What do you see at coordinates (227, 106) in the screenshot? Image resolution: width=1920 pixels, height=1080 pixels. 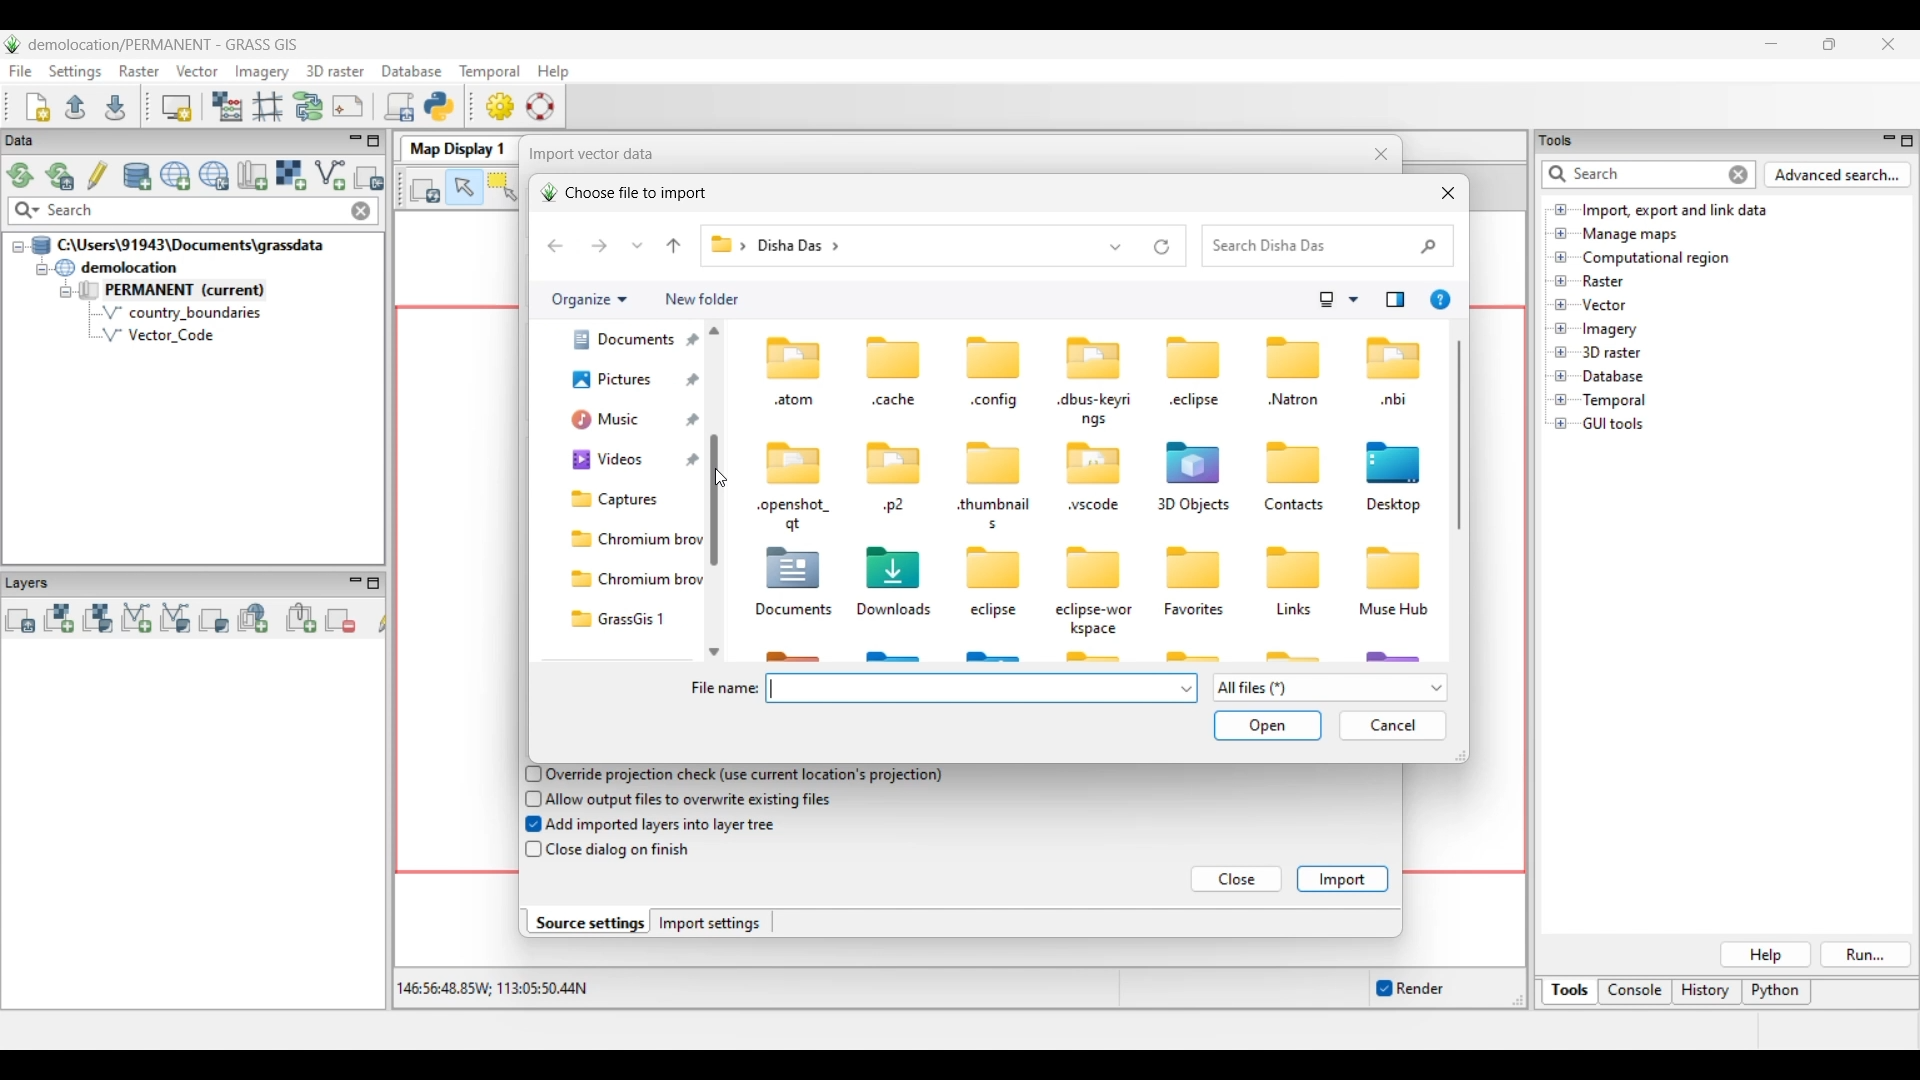 I see `Raster map calculator` at bounding box center [227, 106].